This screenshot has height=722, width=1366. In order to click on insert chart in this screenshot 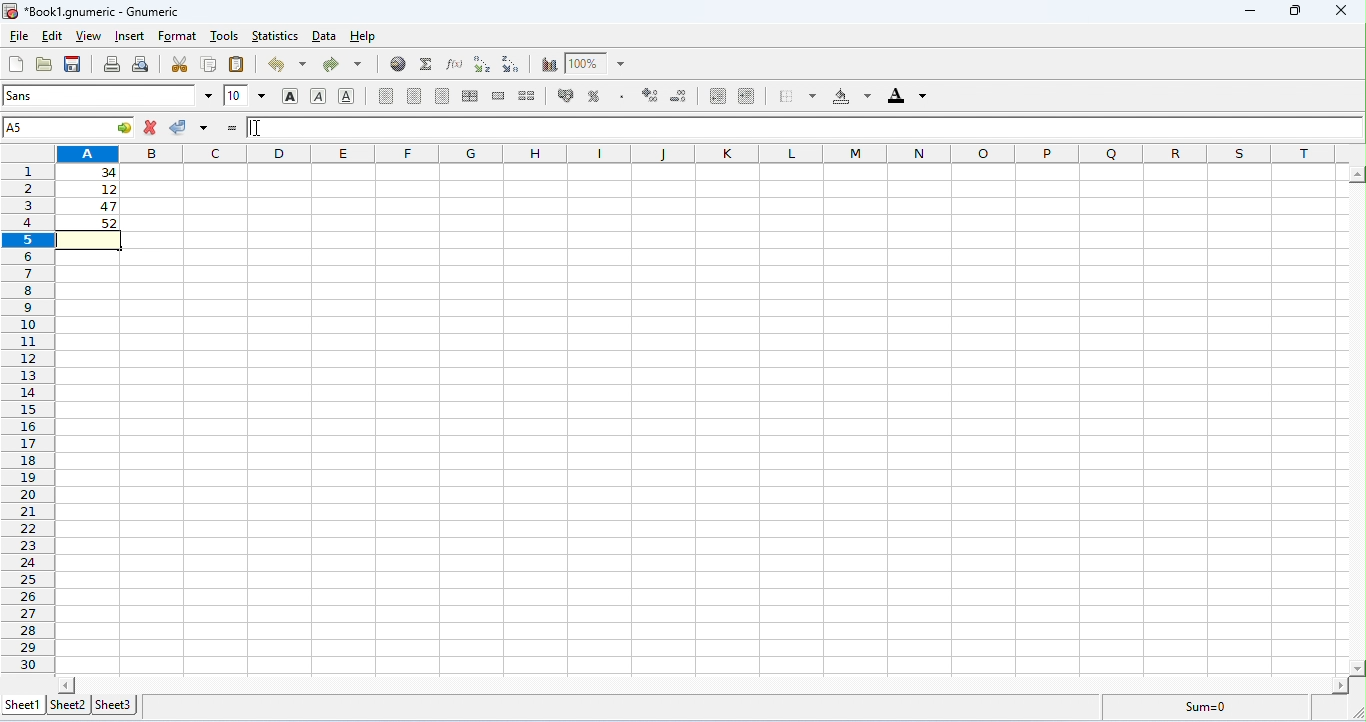, I will do `click(549, 65)`.